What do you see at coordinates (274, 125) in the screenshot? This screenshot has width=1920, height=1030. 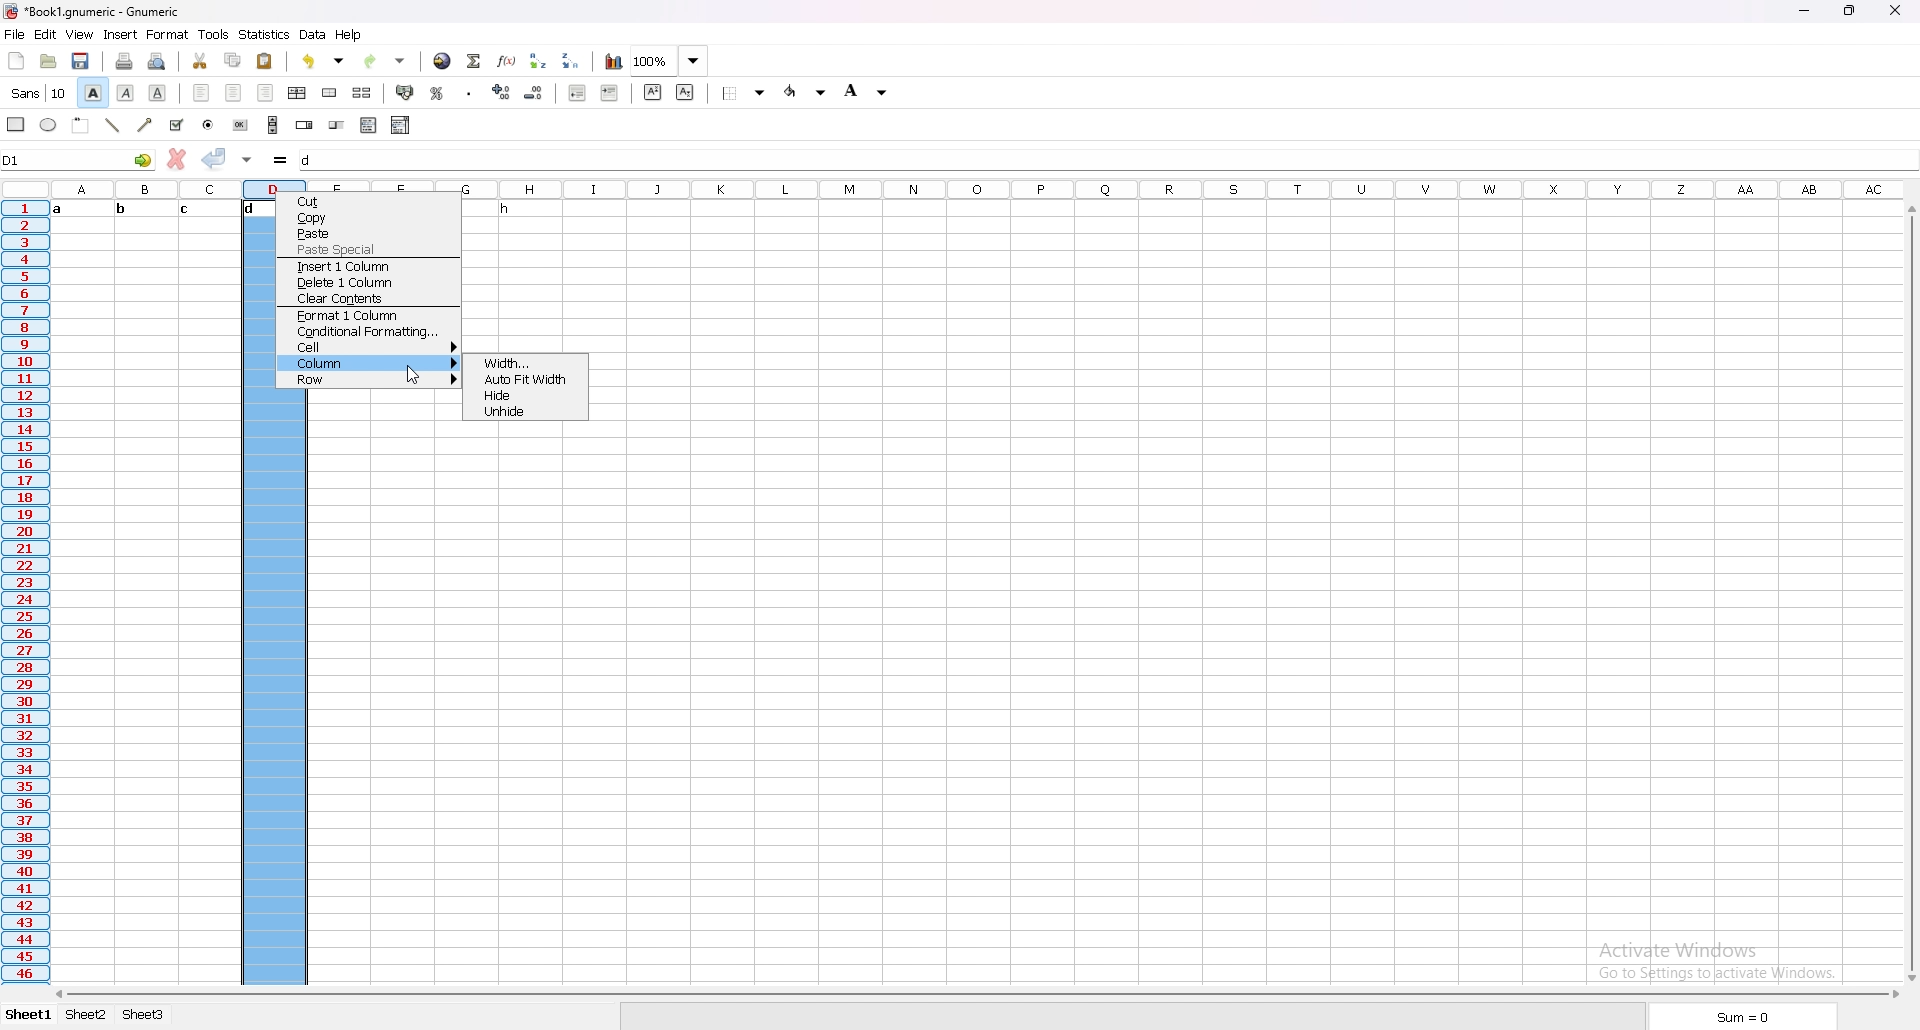 I see `scroll bar` at bounding box center [274, 125].